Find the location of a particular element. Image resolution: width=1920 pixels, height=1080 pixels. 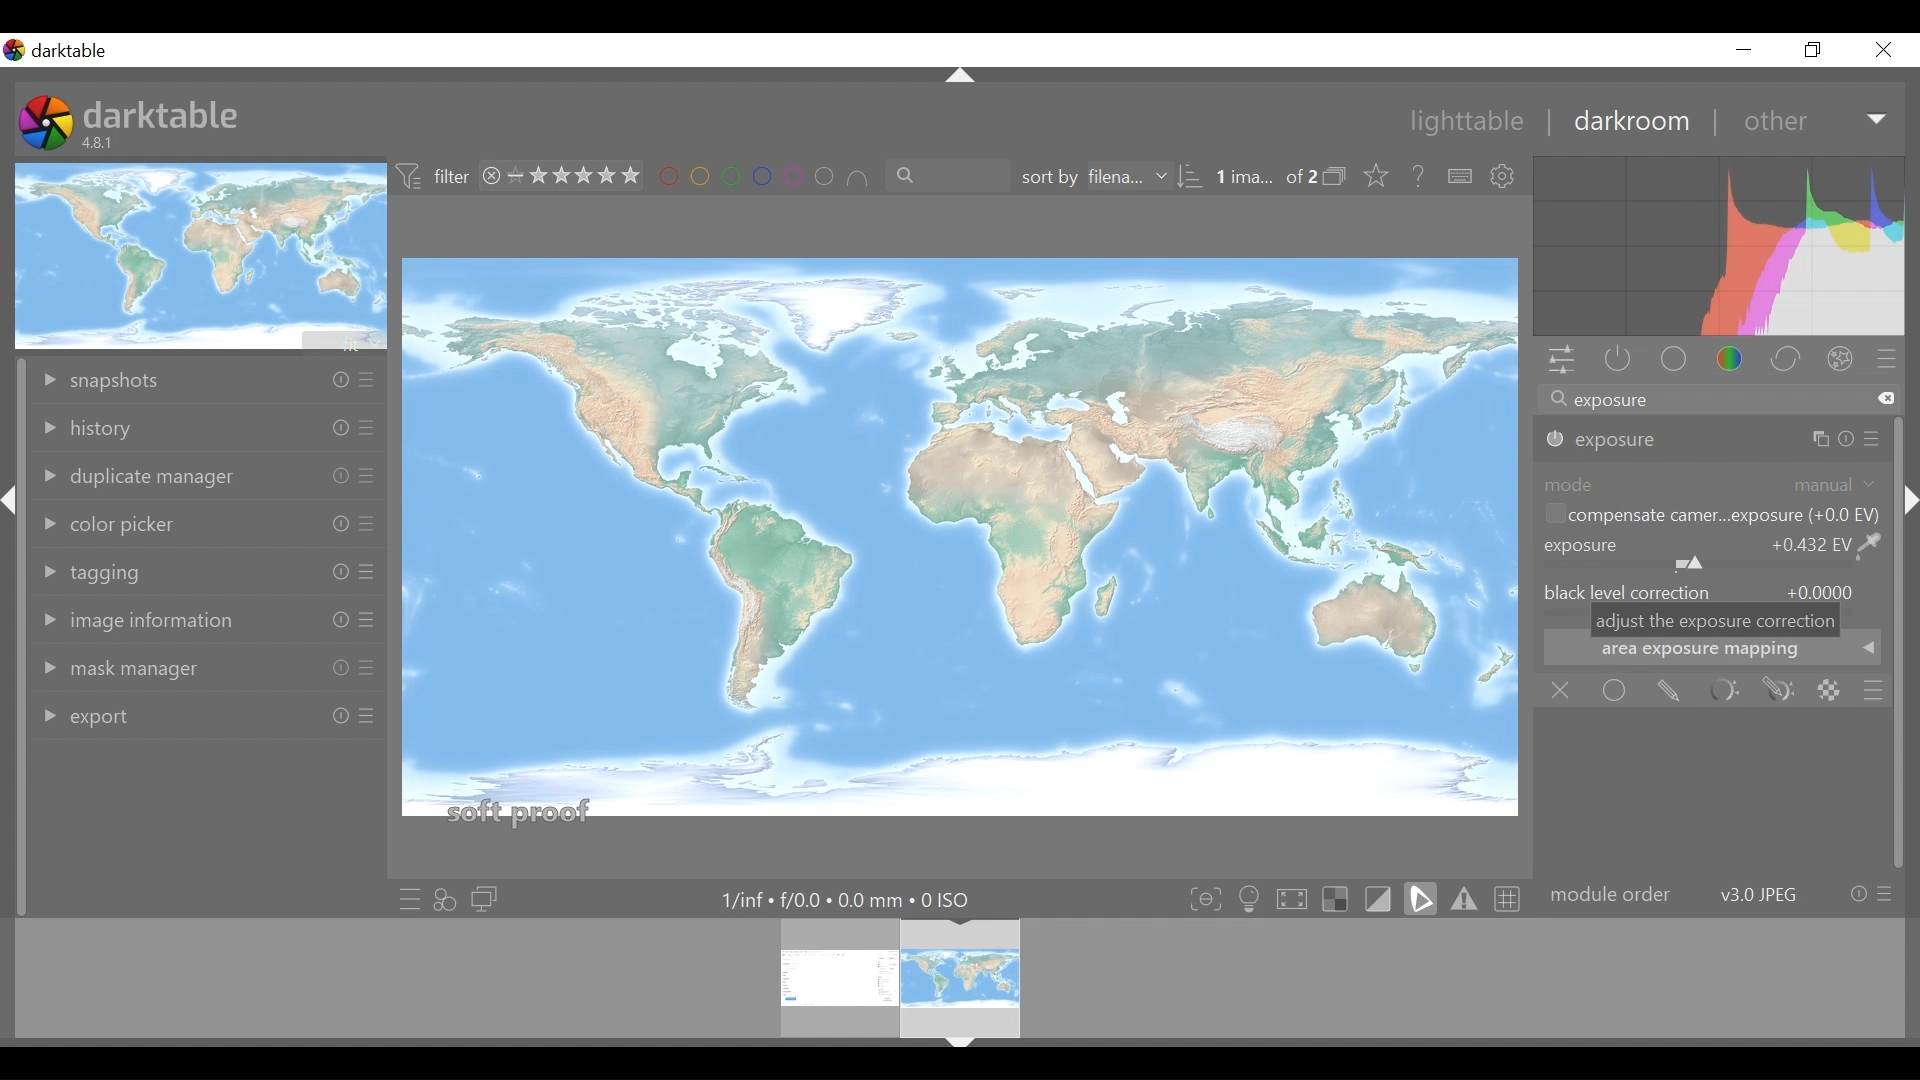

history is located at coordinates (88, 429).